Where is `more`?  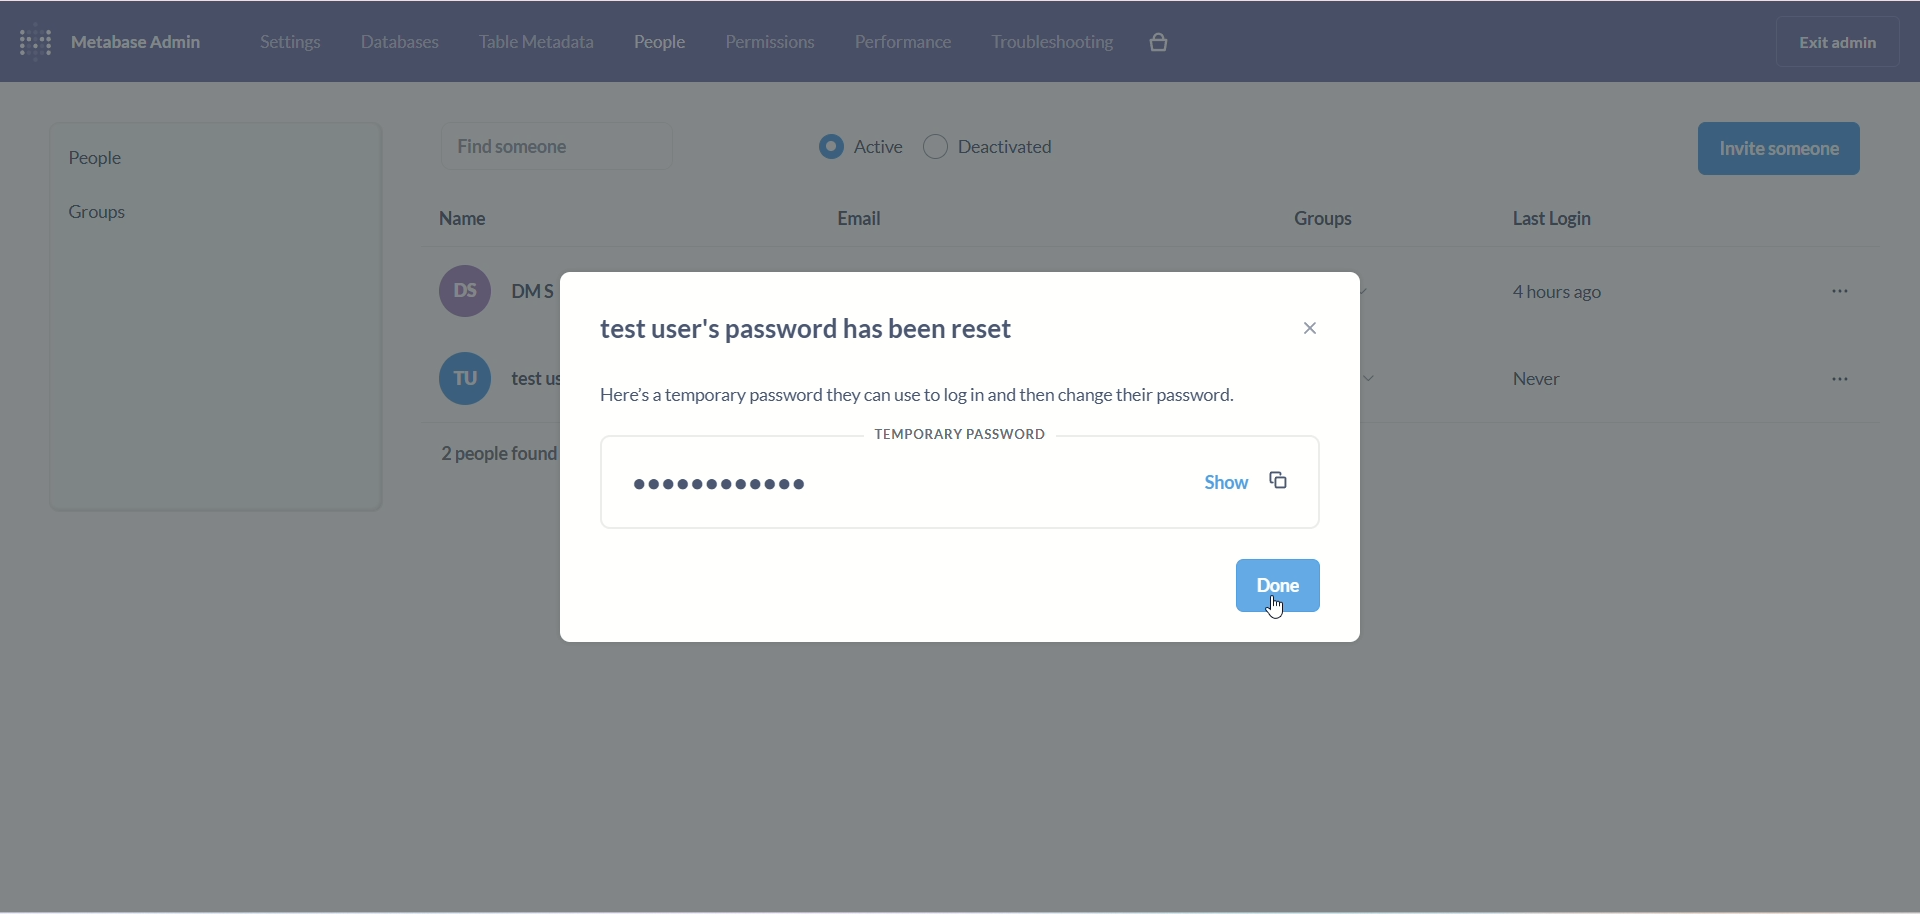
more is located at coordinates (1844, 338).